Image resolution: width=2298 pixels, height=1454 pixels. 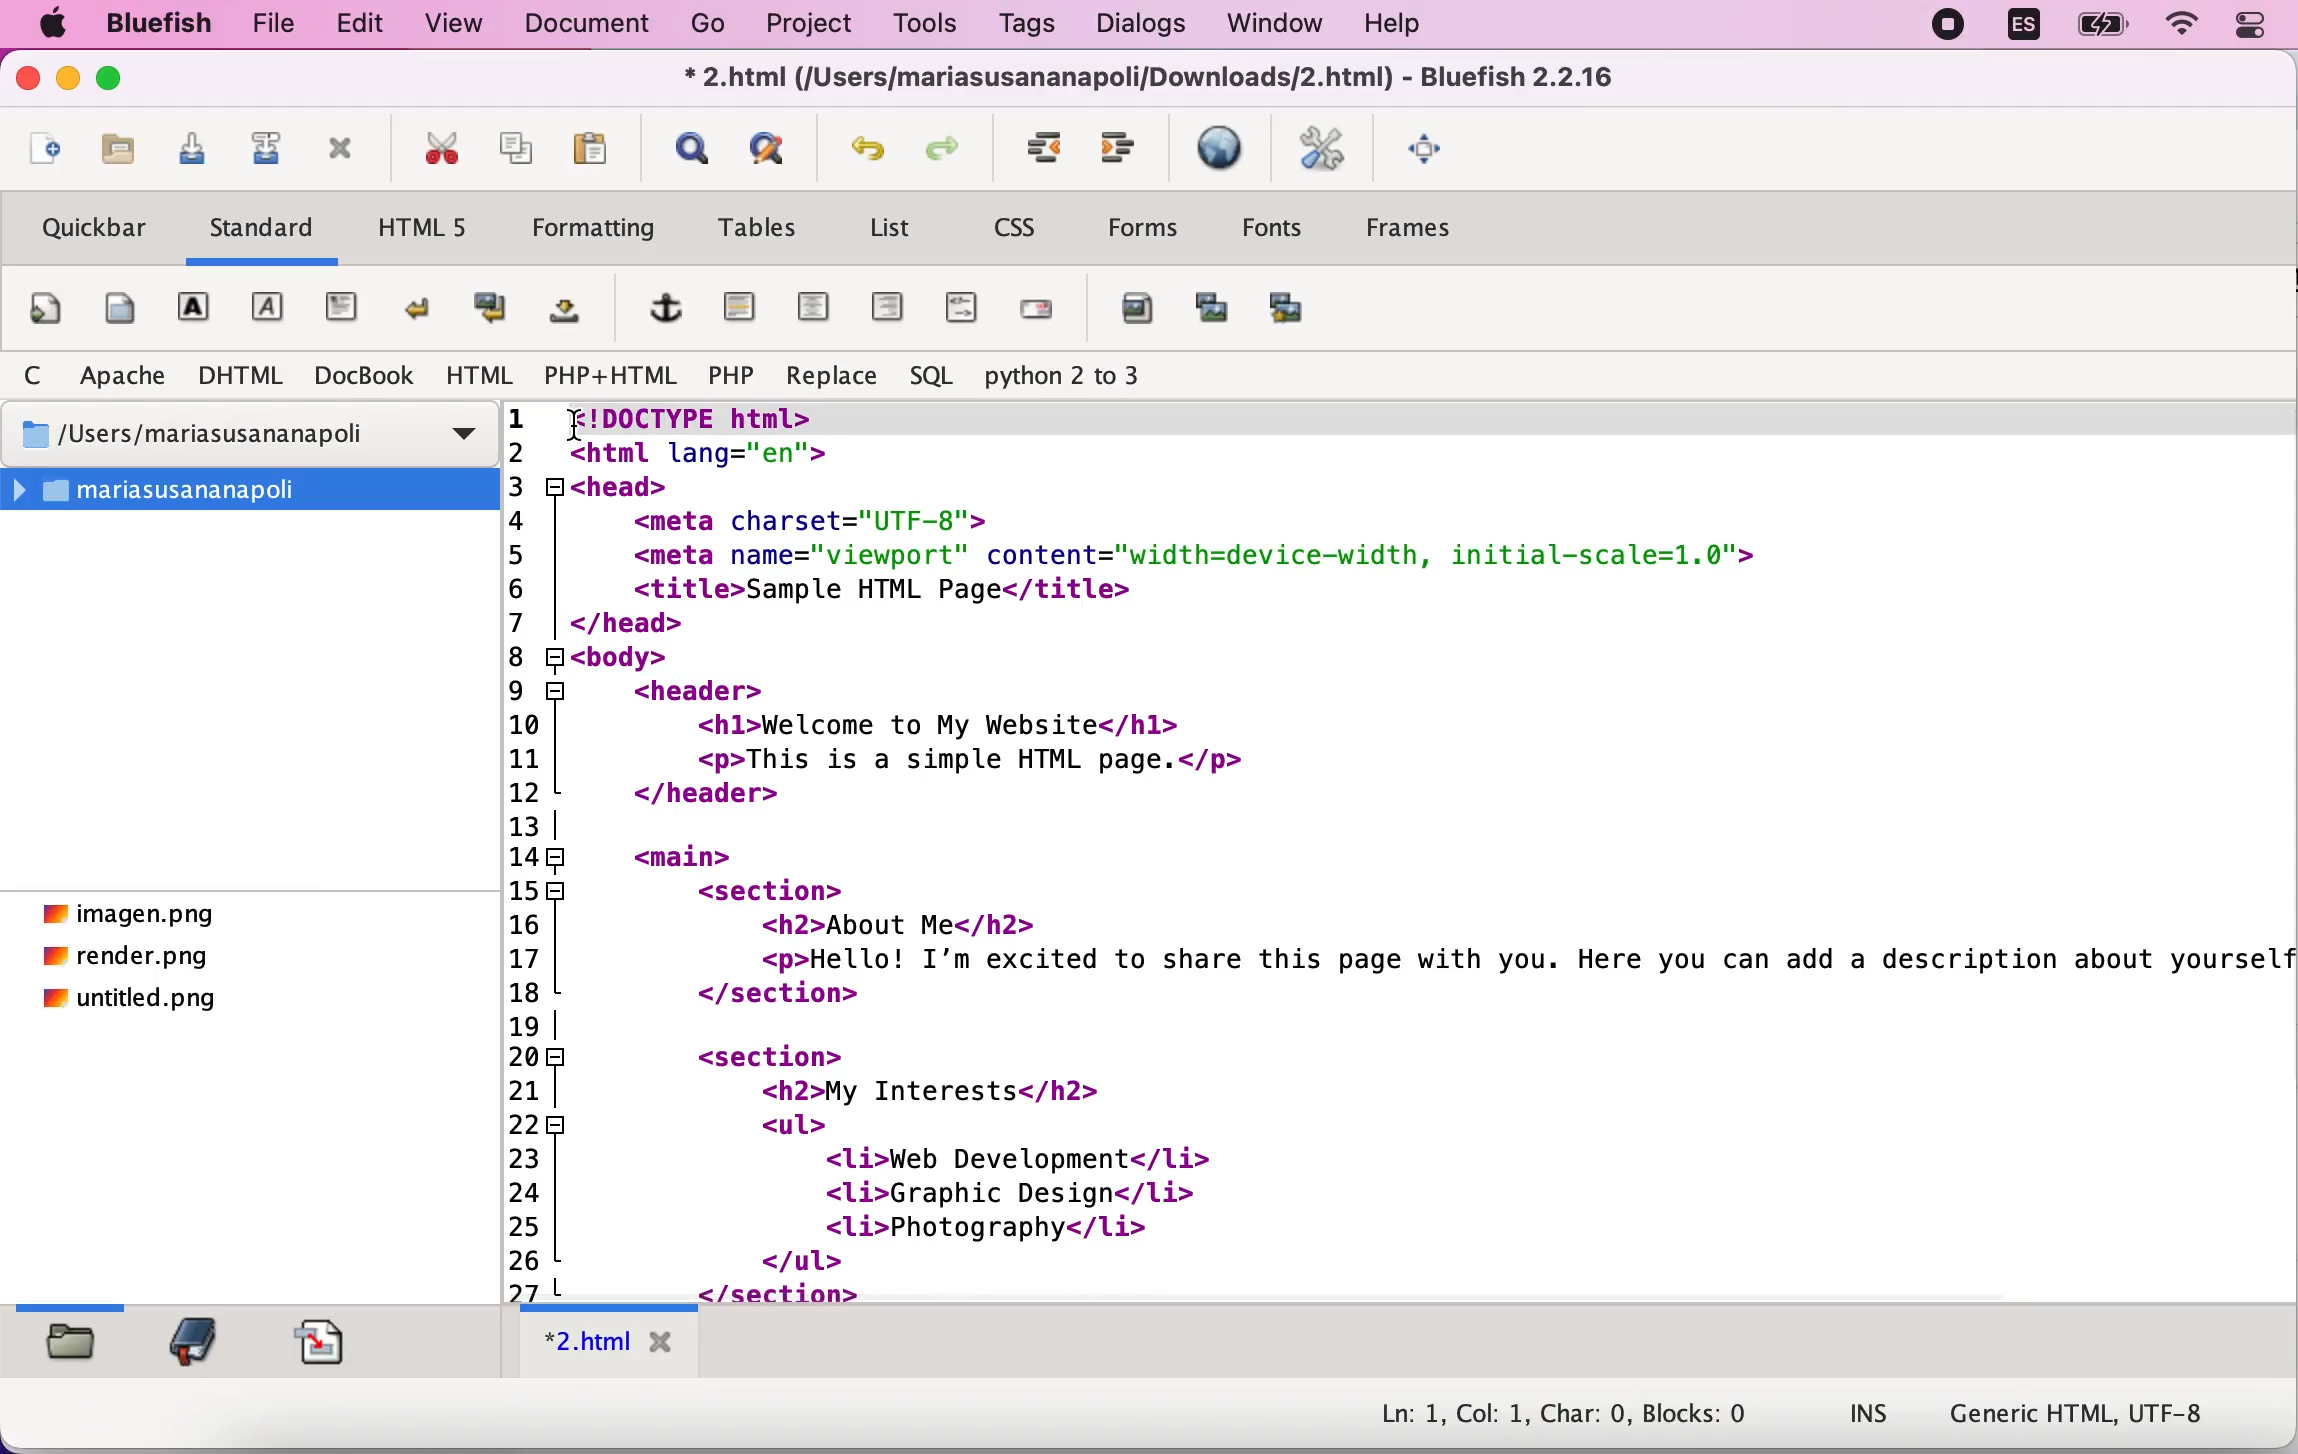 What do you see at coordinates (1209, 317) in the screenshot?
I see `insert thumbnail` at bounding box center [1209, 317].